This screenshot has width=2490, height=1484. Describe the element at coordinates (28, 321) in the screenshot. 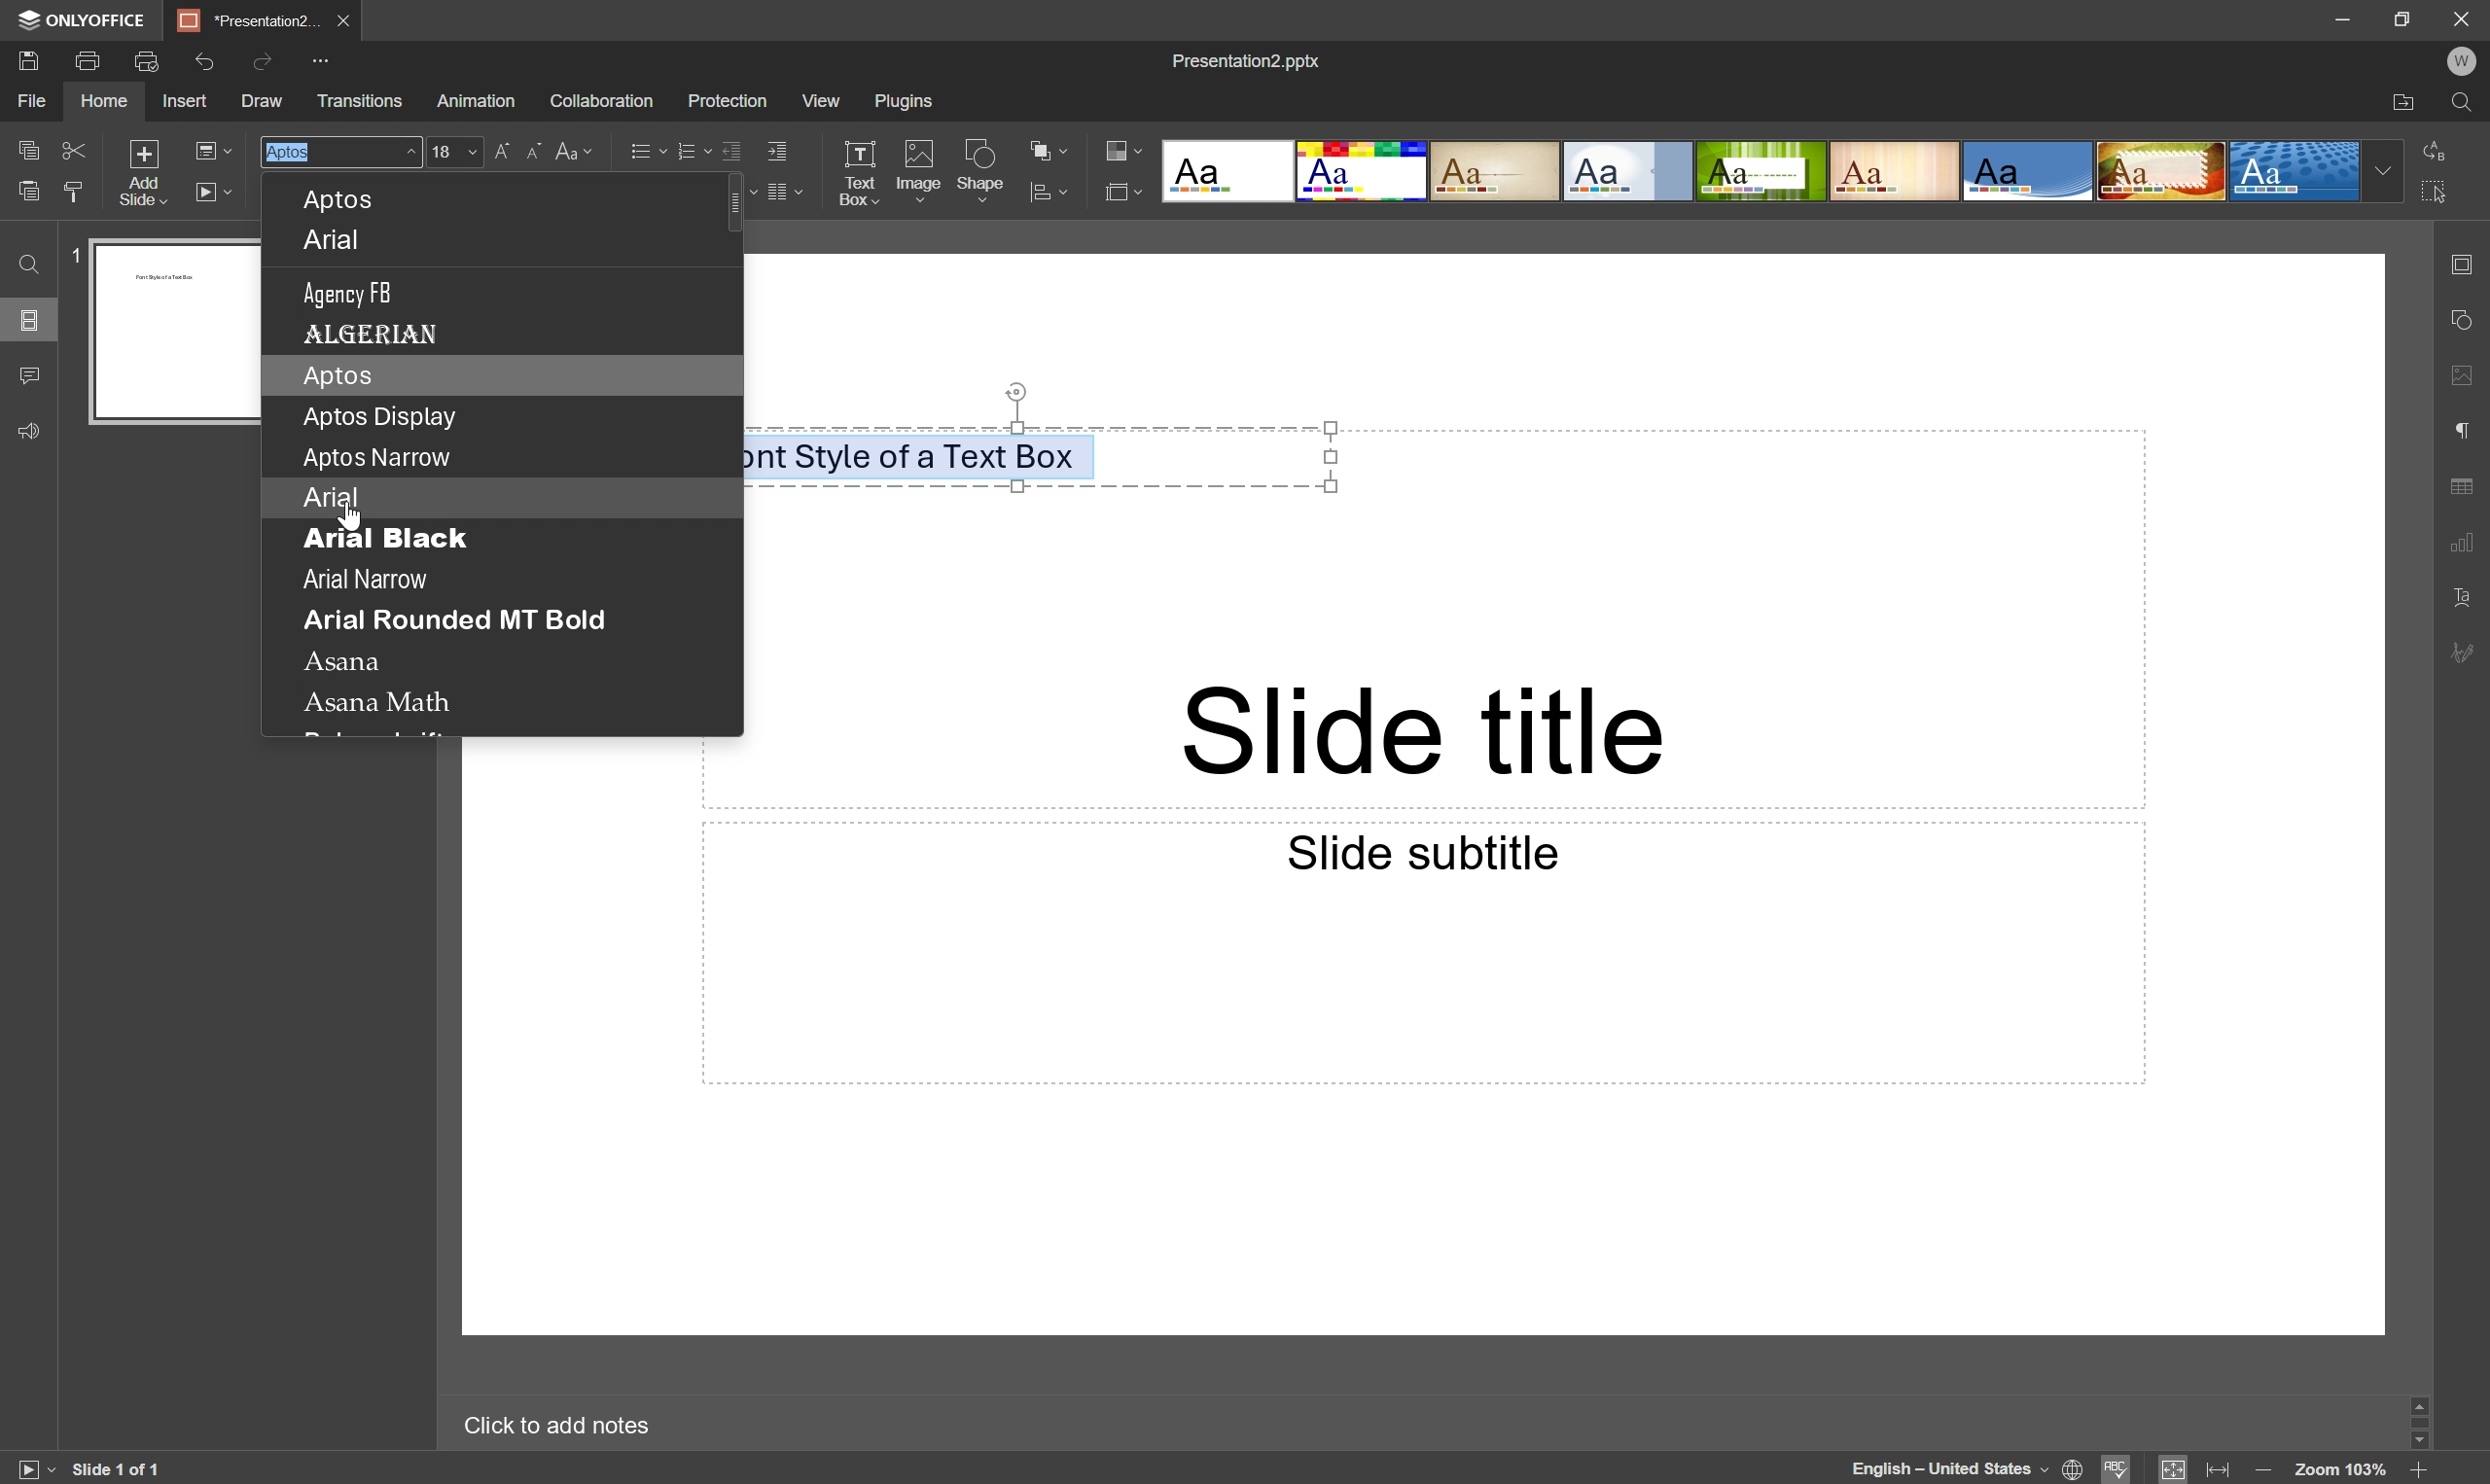

I see `Slides` at that location.